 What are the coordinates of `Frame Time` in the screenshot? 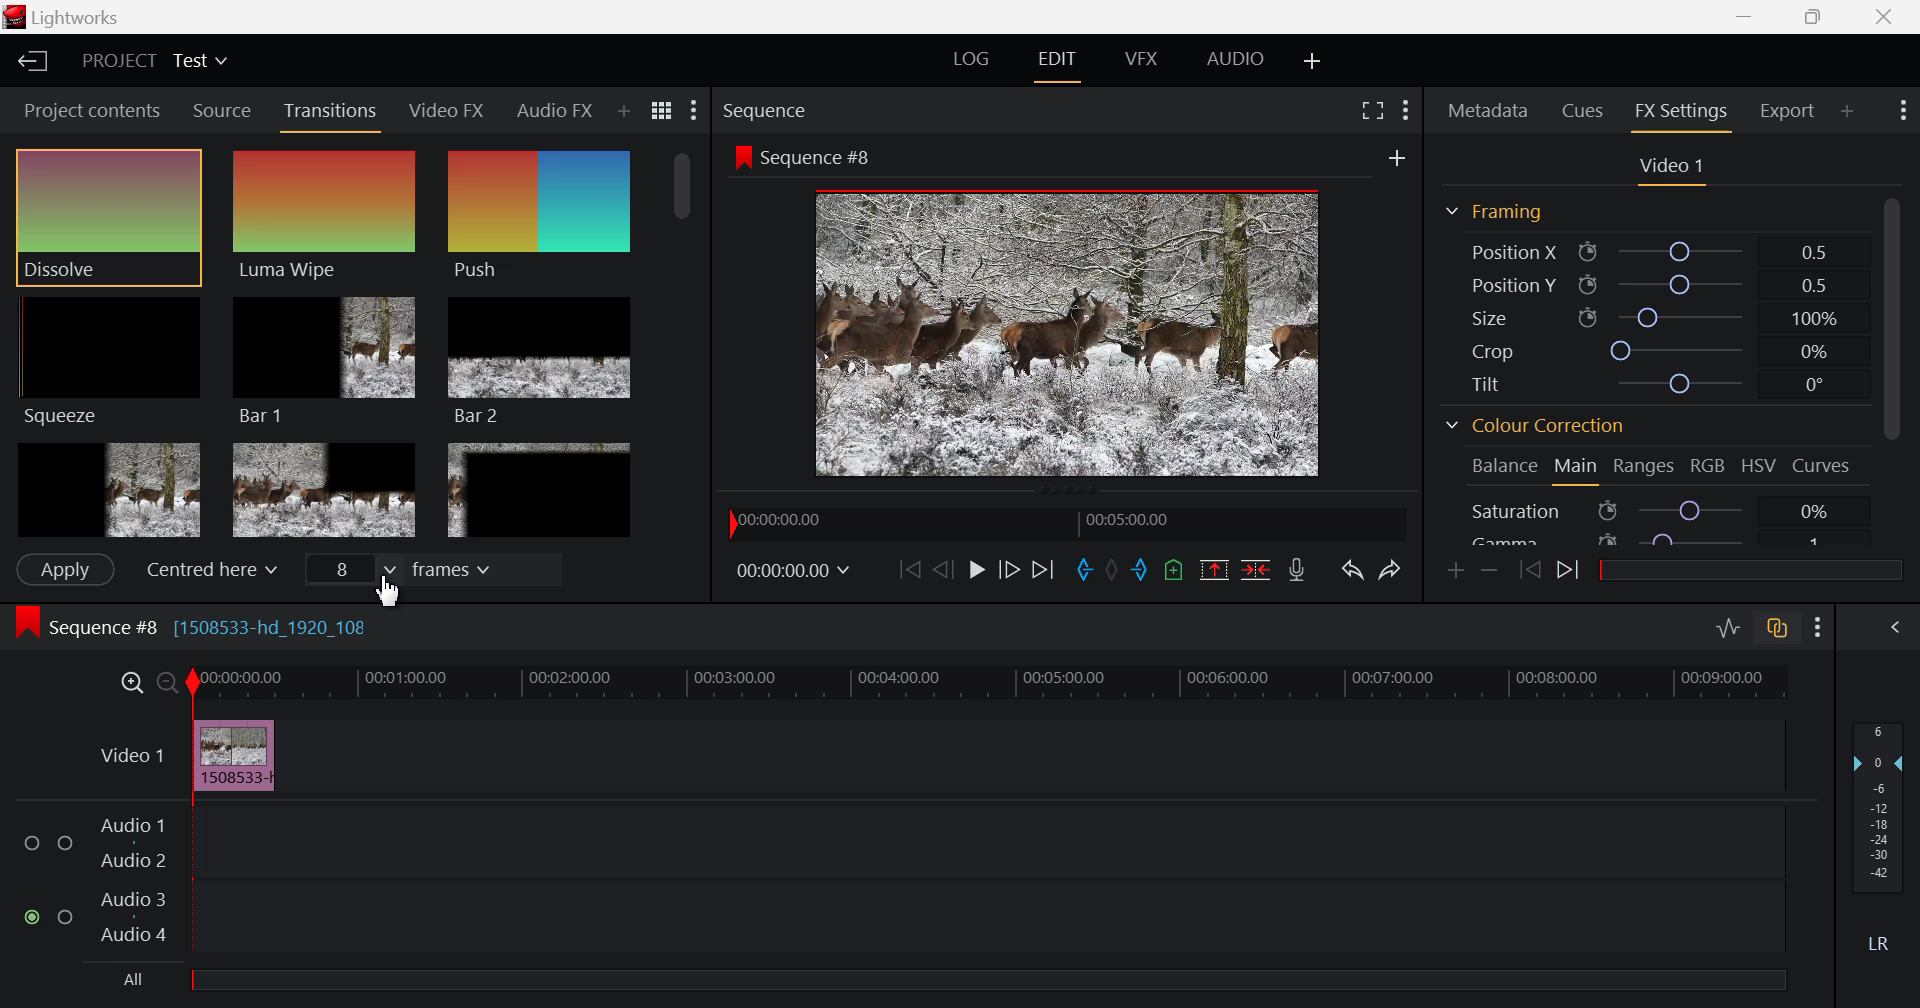 It's located at (796, 574).